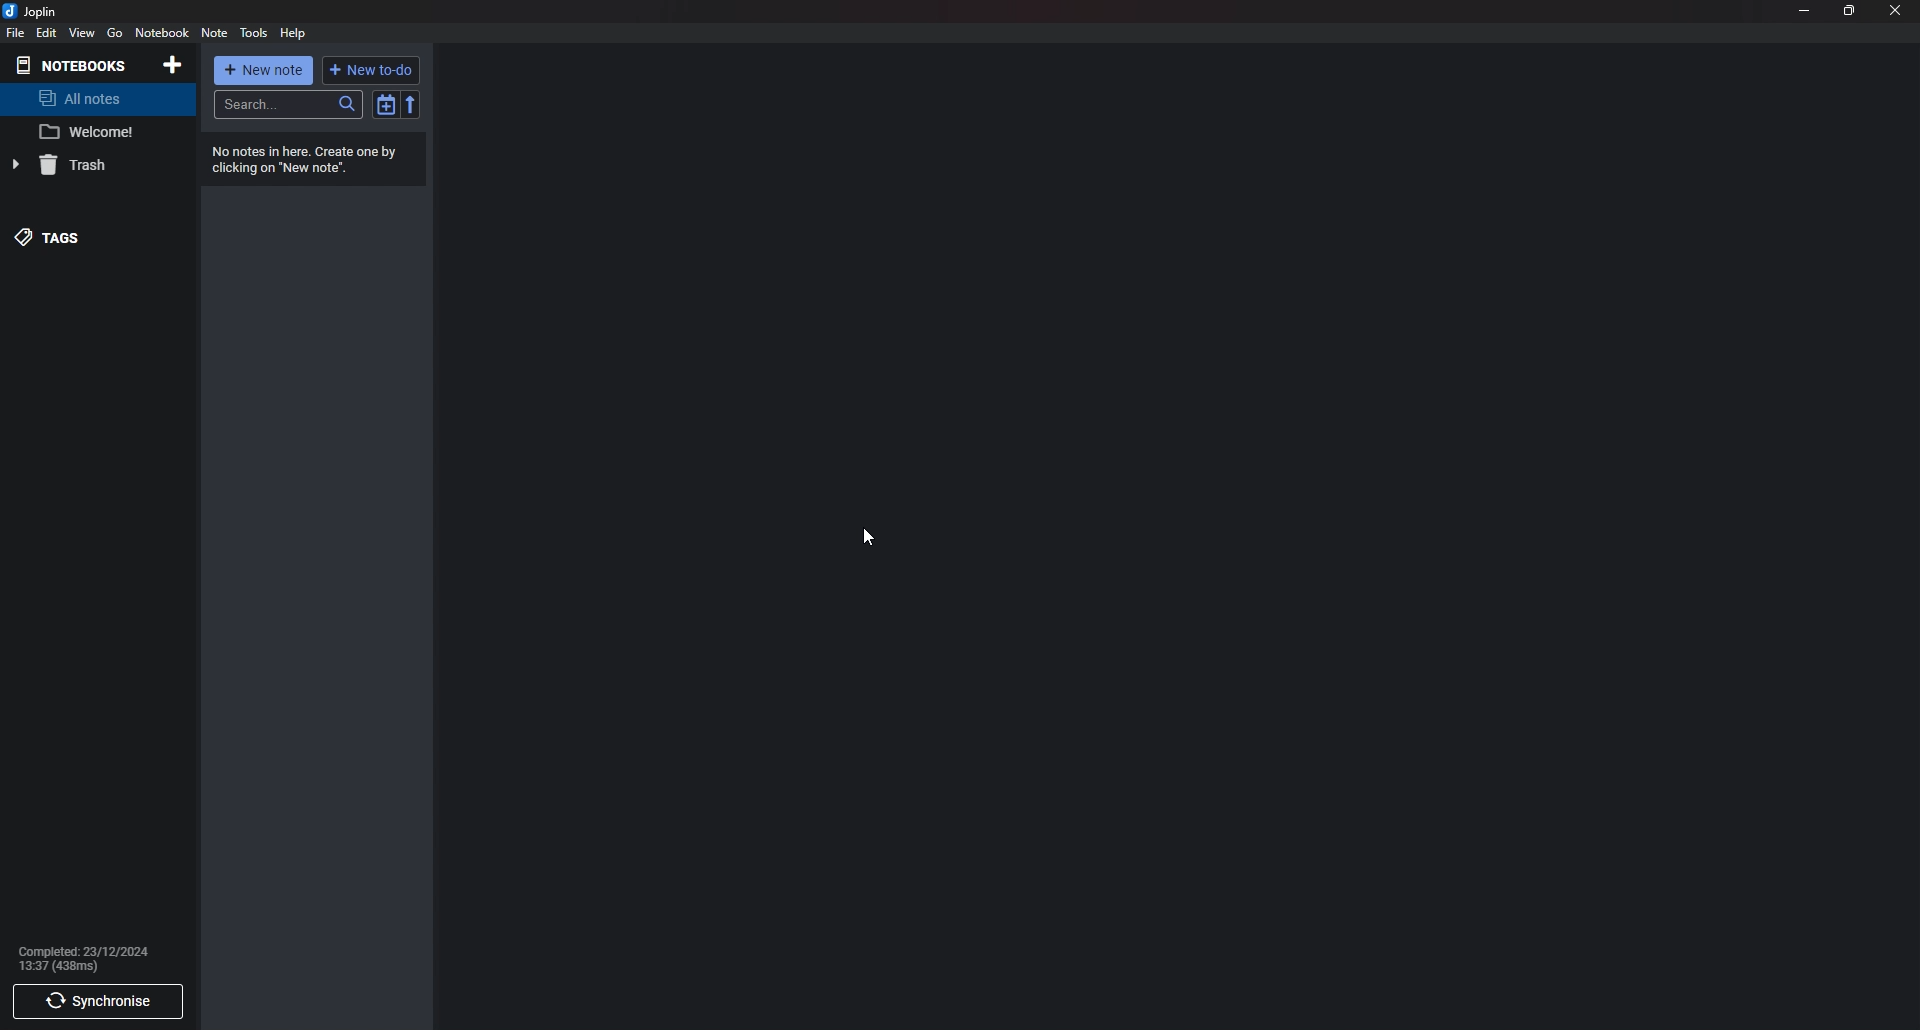  Describe the element at coordinates (255, 34) in the screenshot. I see `Tools` at that location.